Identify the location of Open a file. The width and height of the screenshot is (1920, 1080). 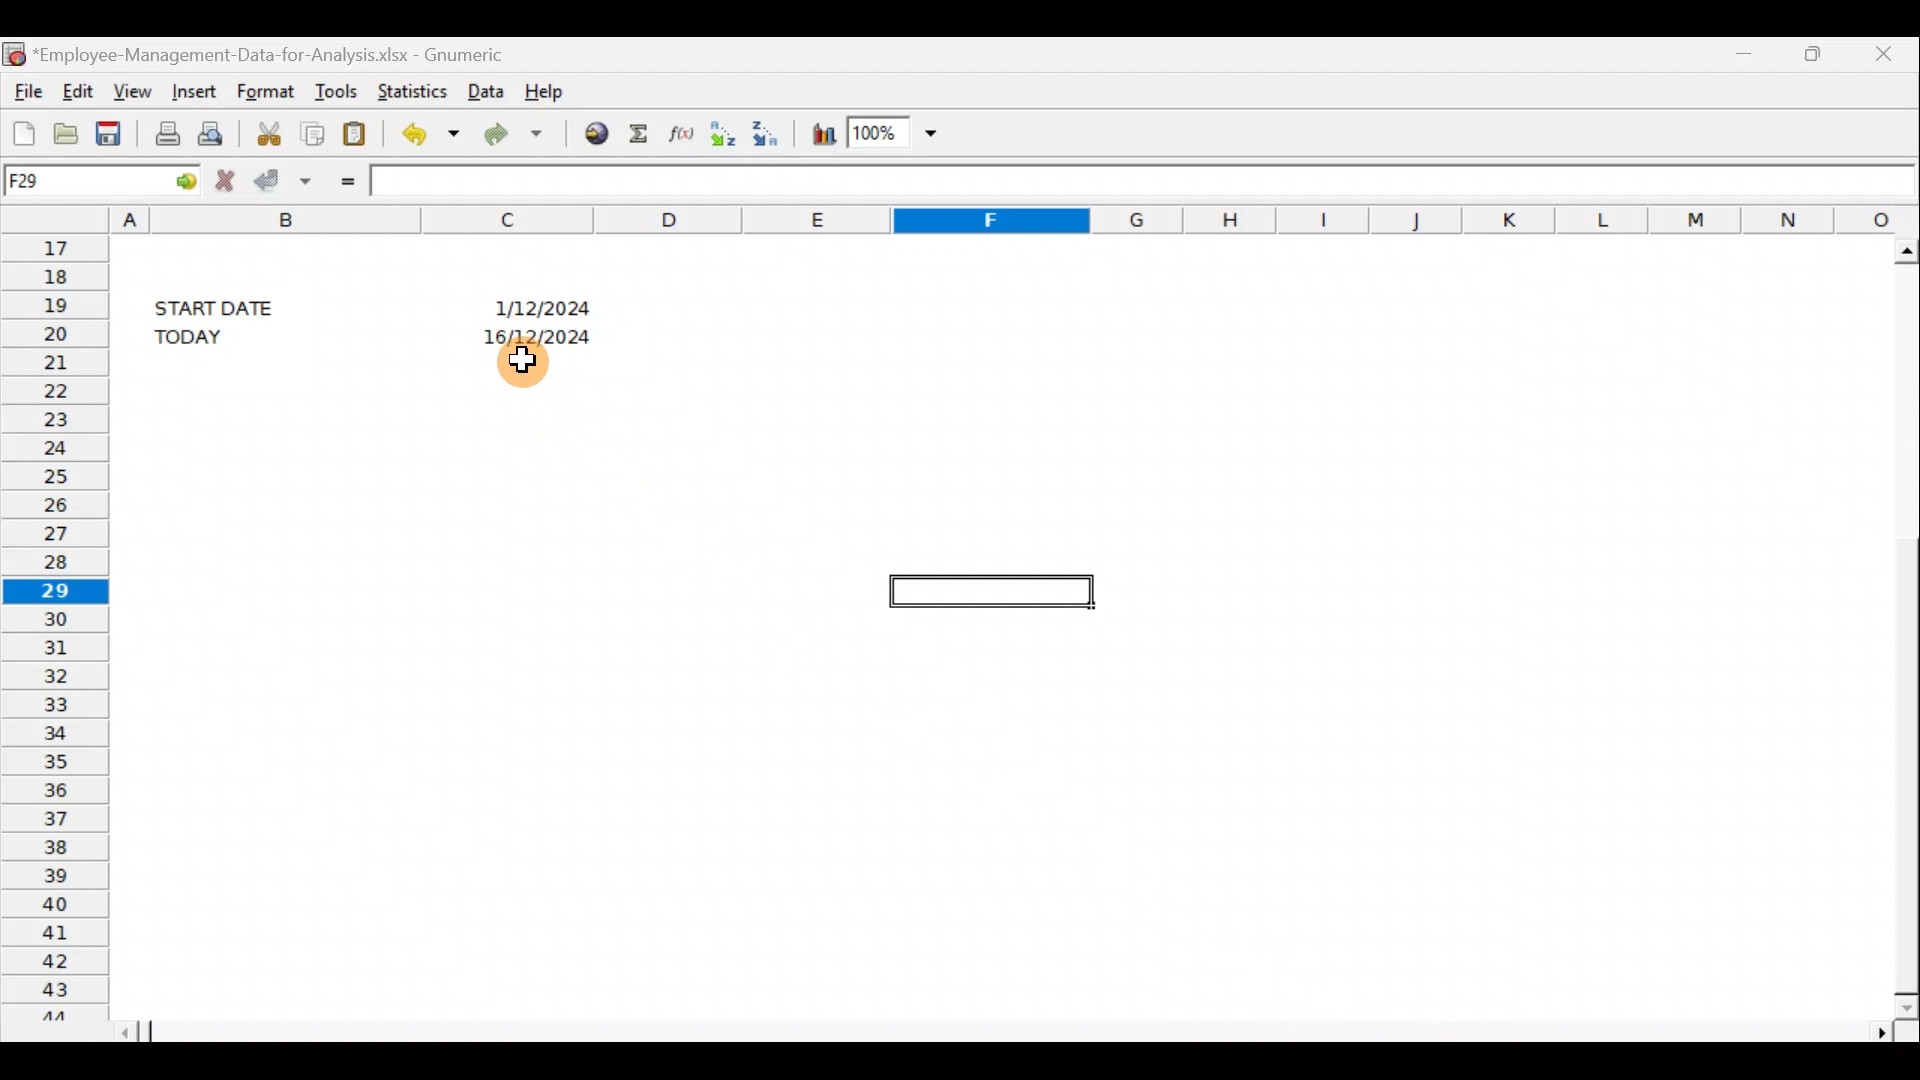
(64, 130).